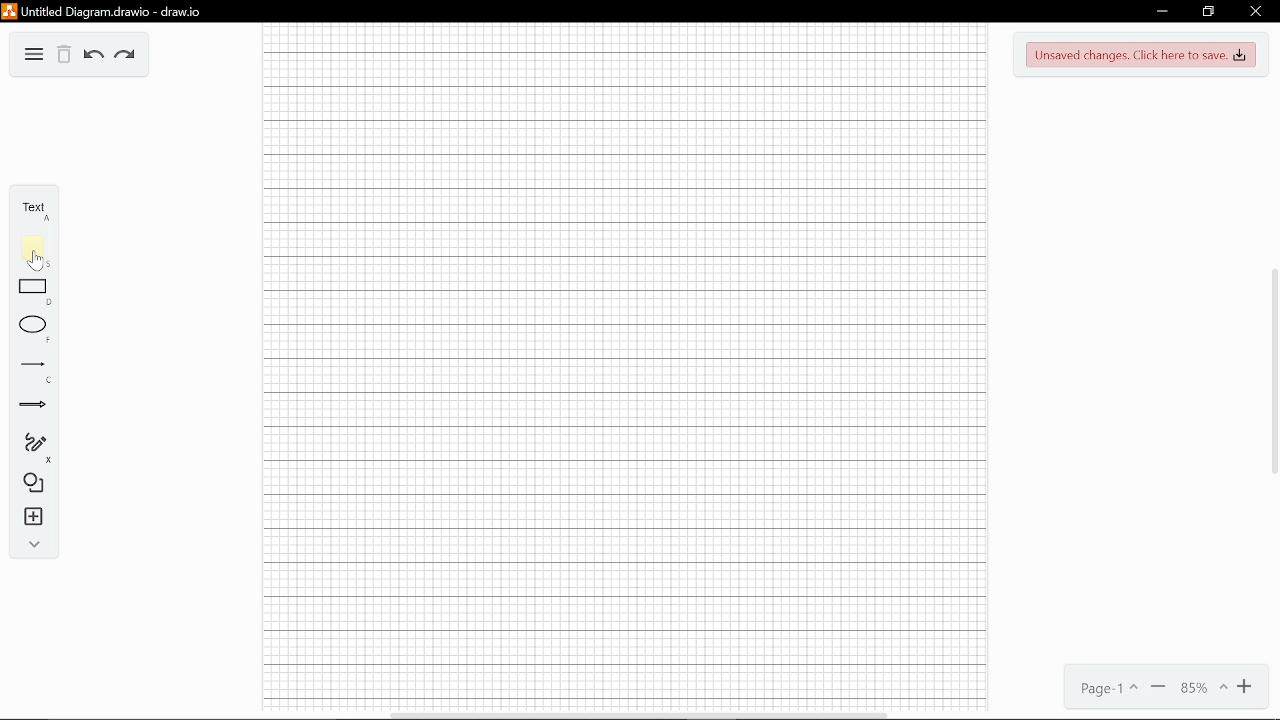  What do you see at coordinates (1208, 11) in the screenshot?
I see `Restore down` at bounding box center [1208, 11].